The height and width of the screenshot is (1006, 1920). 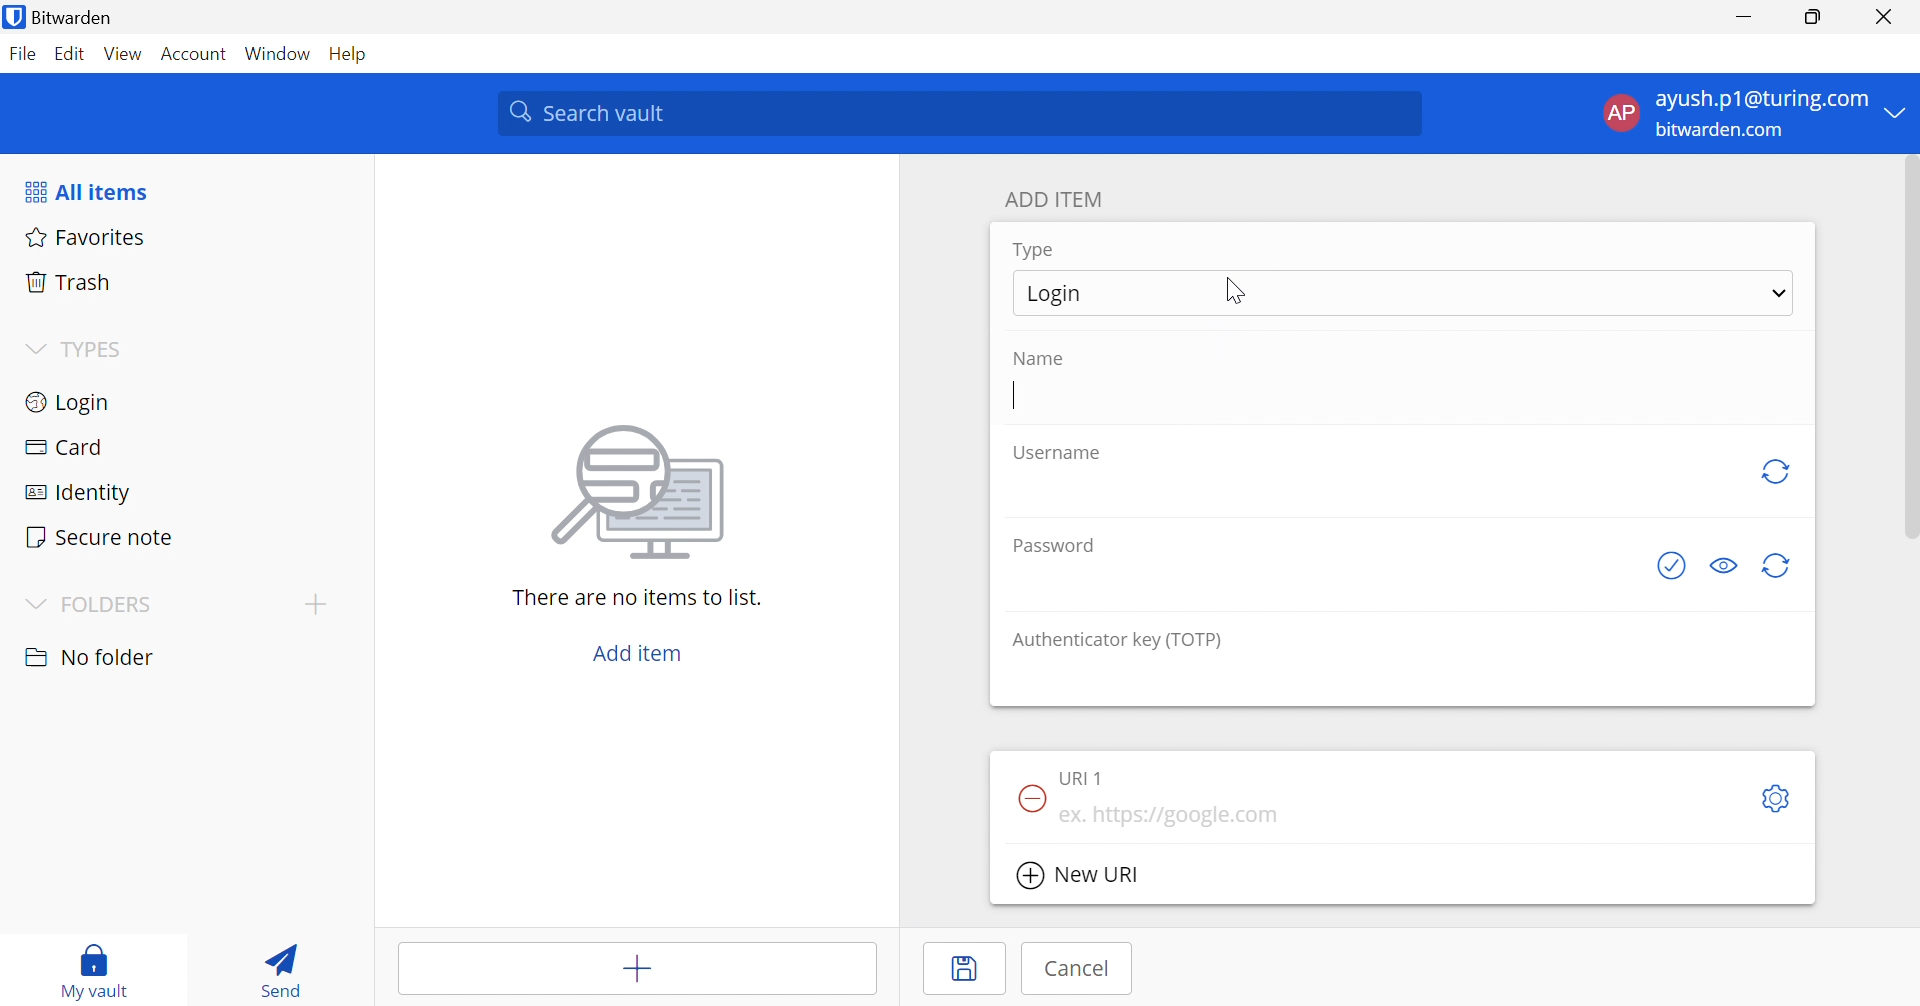 I want to click on S, so click(x=1060, y=451).